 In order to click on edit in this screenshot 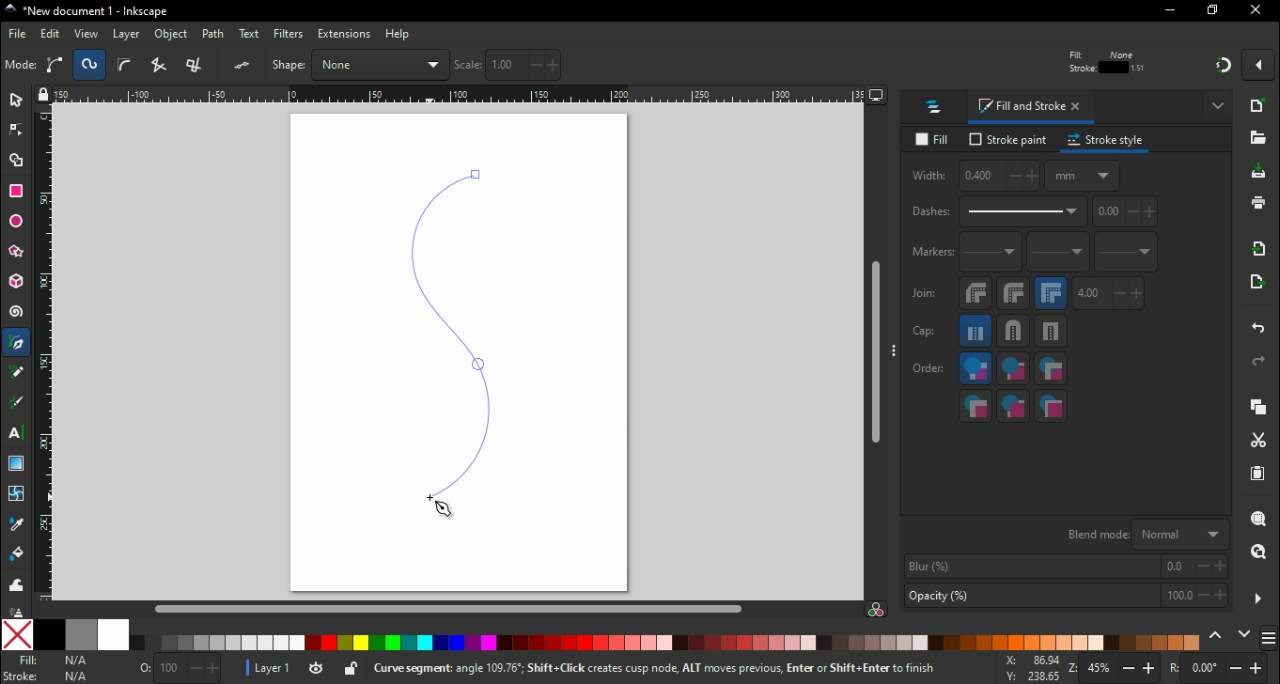, I will do `click(50, 35)`.